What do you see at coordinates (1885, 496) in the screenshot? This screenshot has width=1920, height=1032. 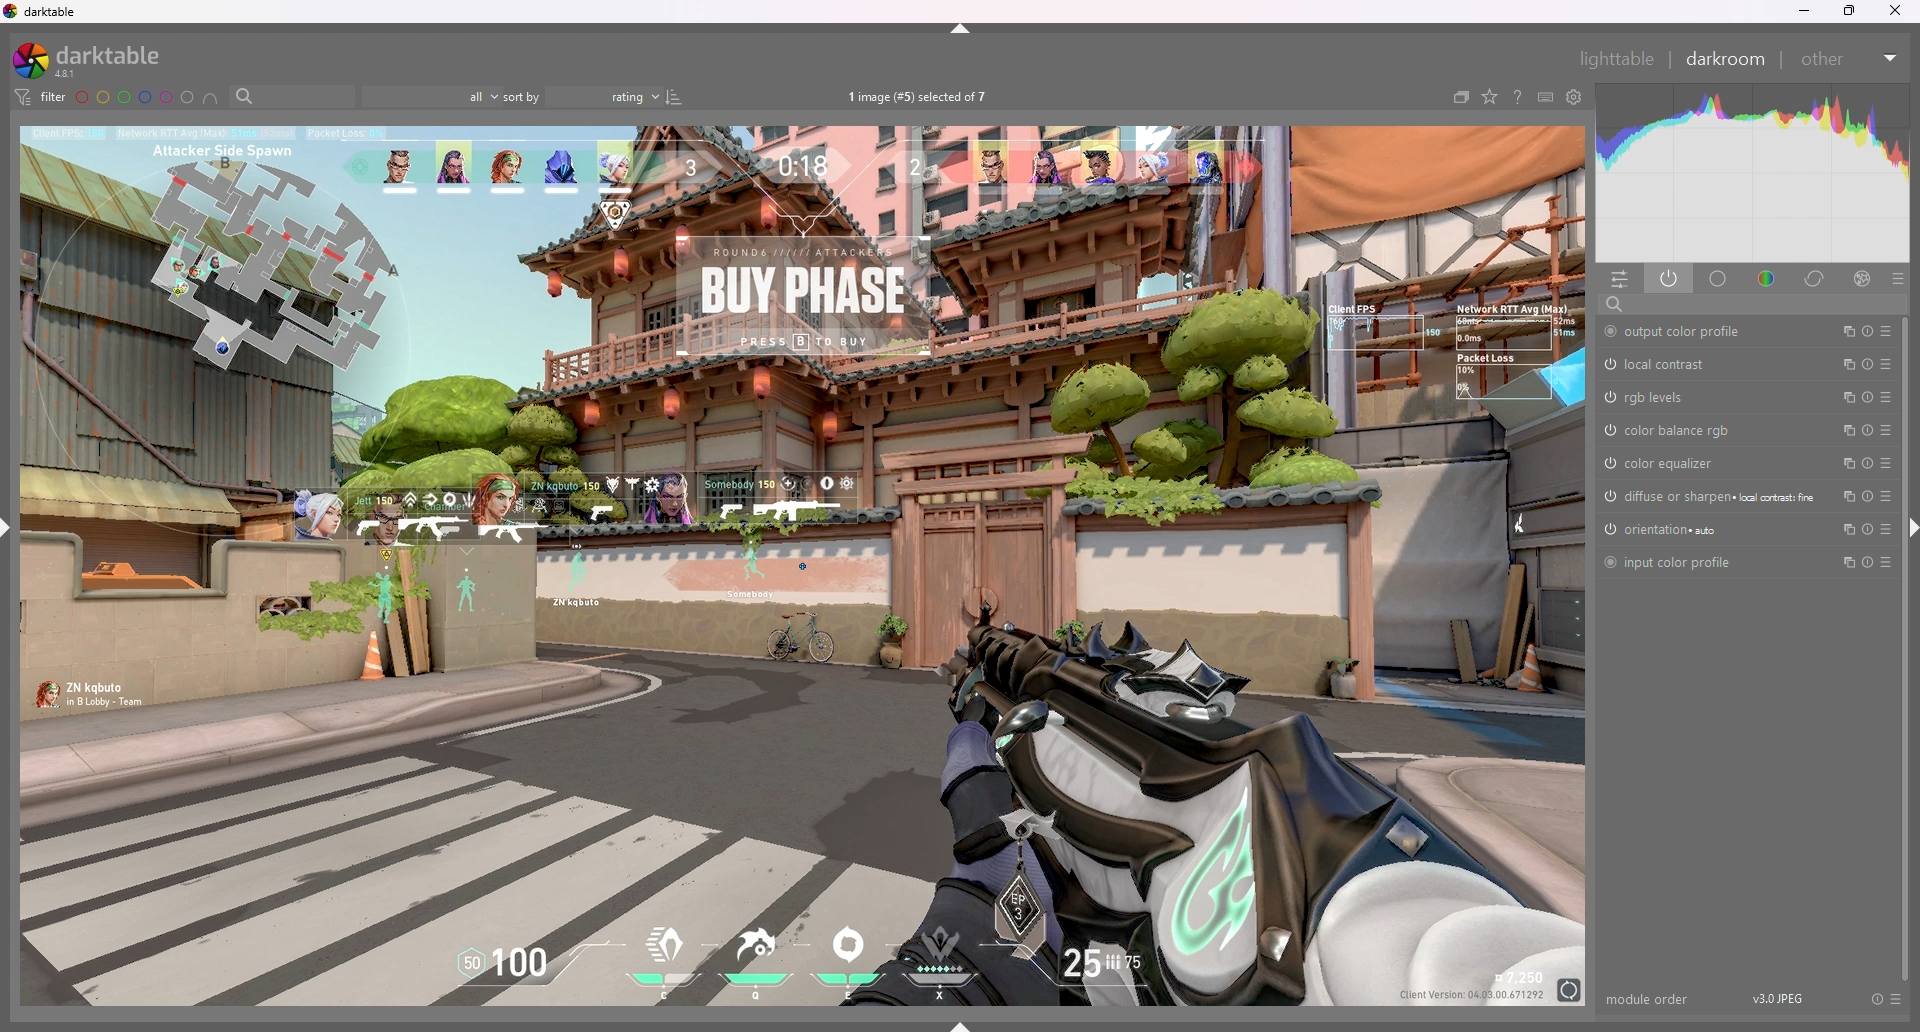 I see `presets` at bounding box center [1885, 496].